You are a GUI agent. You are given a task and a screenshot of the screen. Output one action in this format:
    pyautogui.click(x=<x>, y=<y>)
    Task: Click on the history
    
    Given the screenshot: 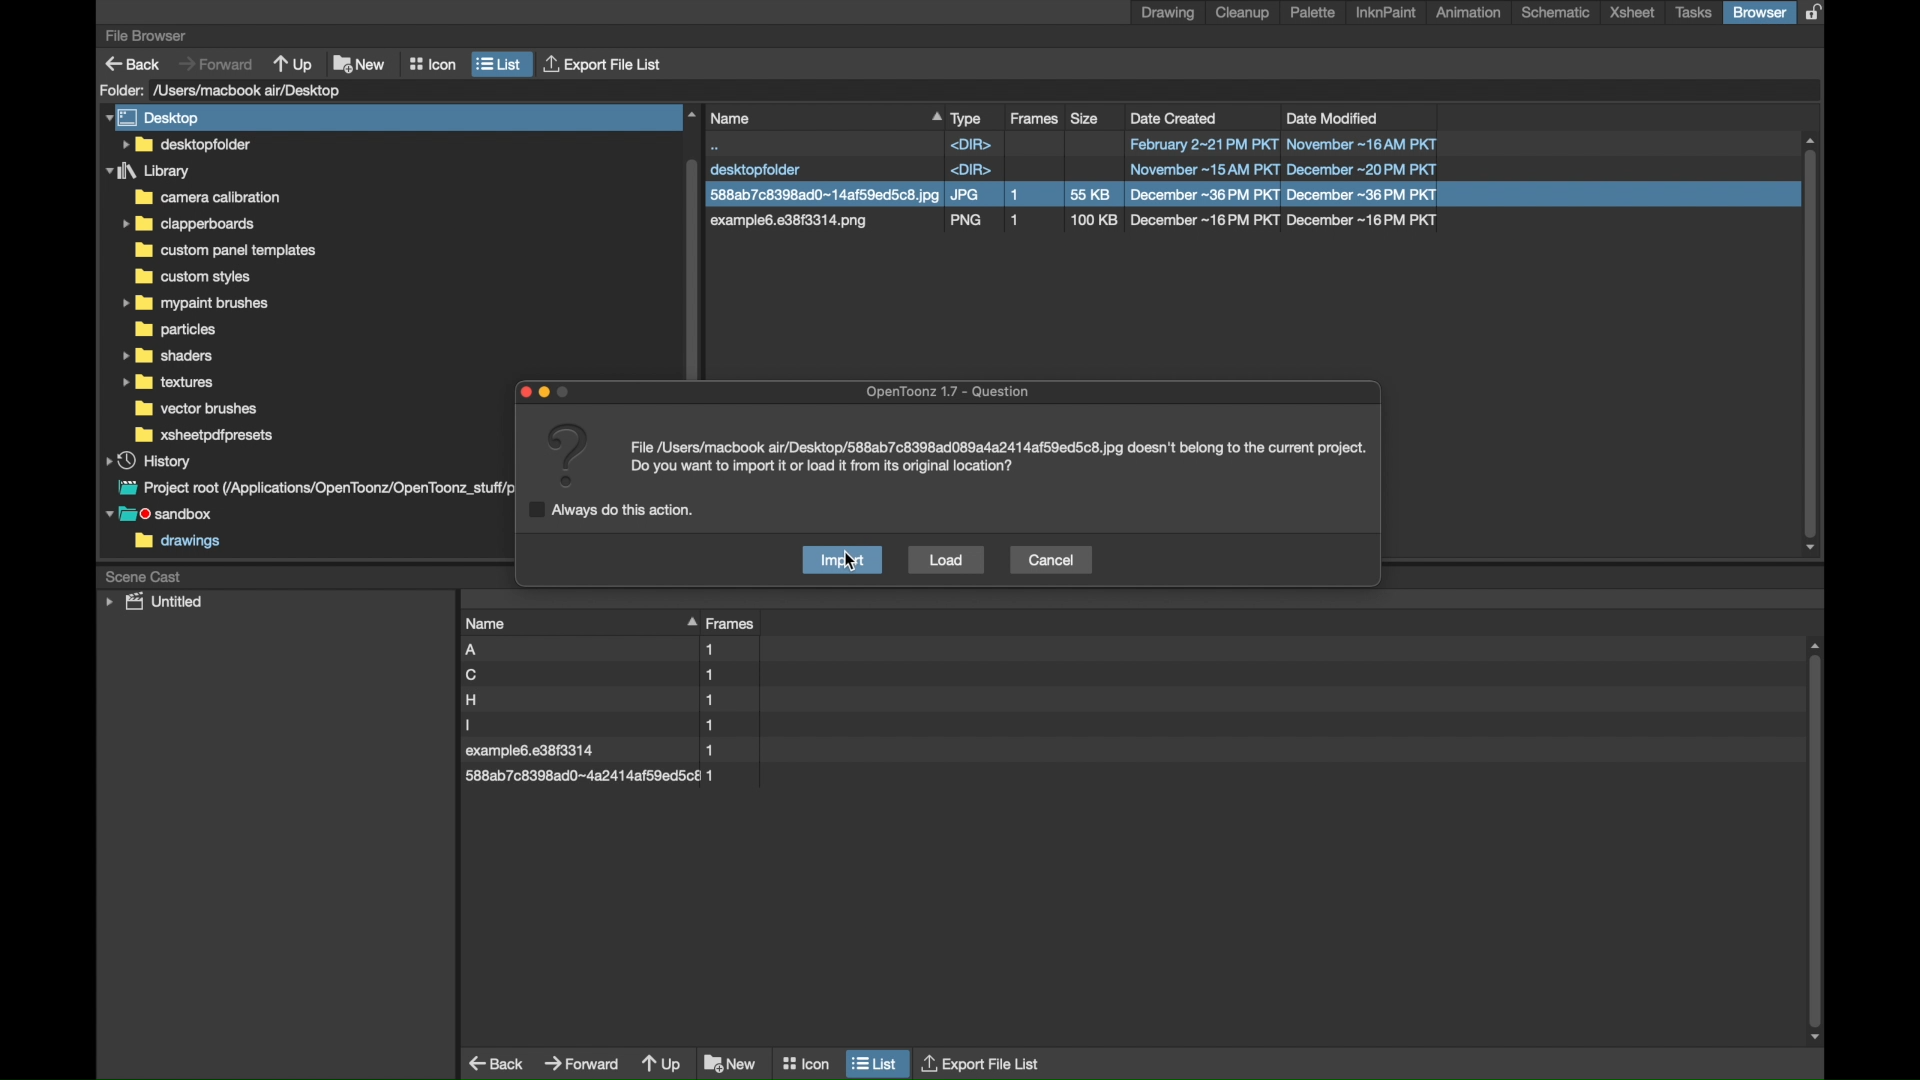 What is the action you would take?
    pyautogui.click(x=150, y=460)
    